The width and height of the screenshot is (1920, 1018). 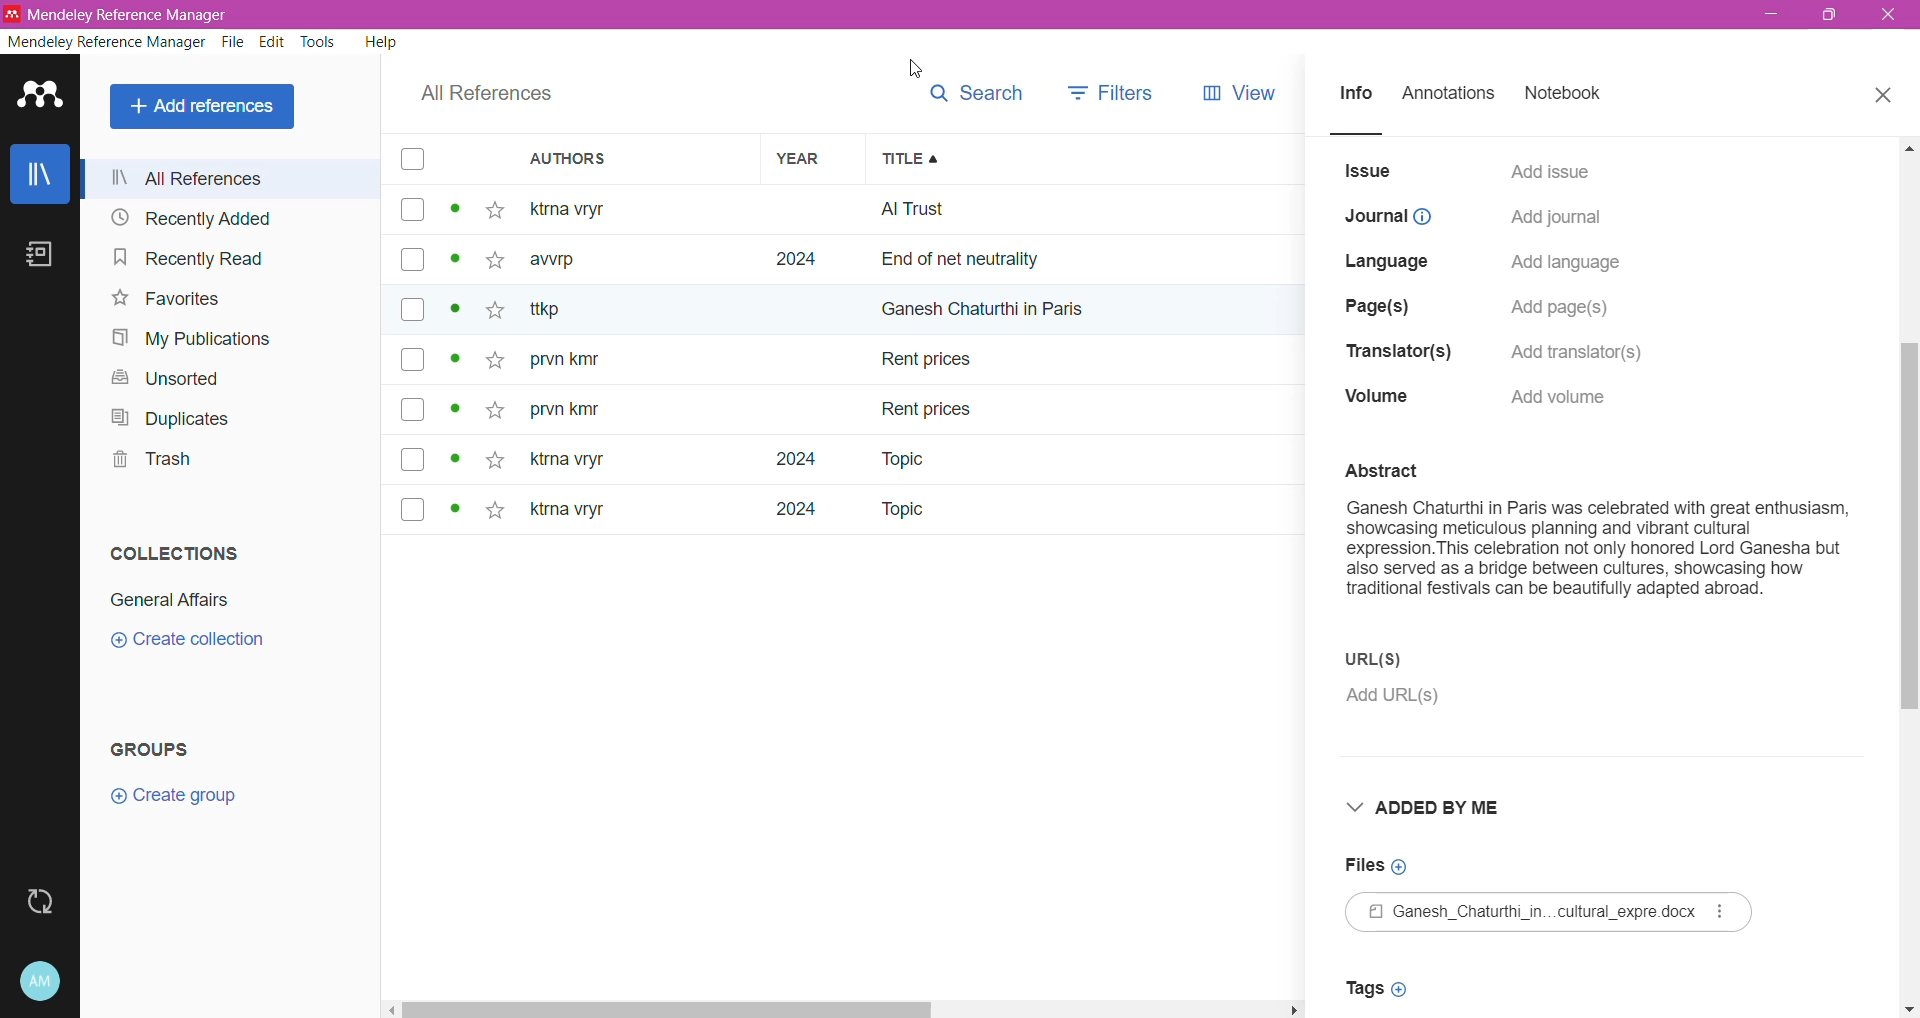 What do you see at coordinates (482, 97) in the screenshot?
I see `All References` at bounding box center [482, 97].